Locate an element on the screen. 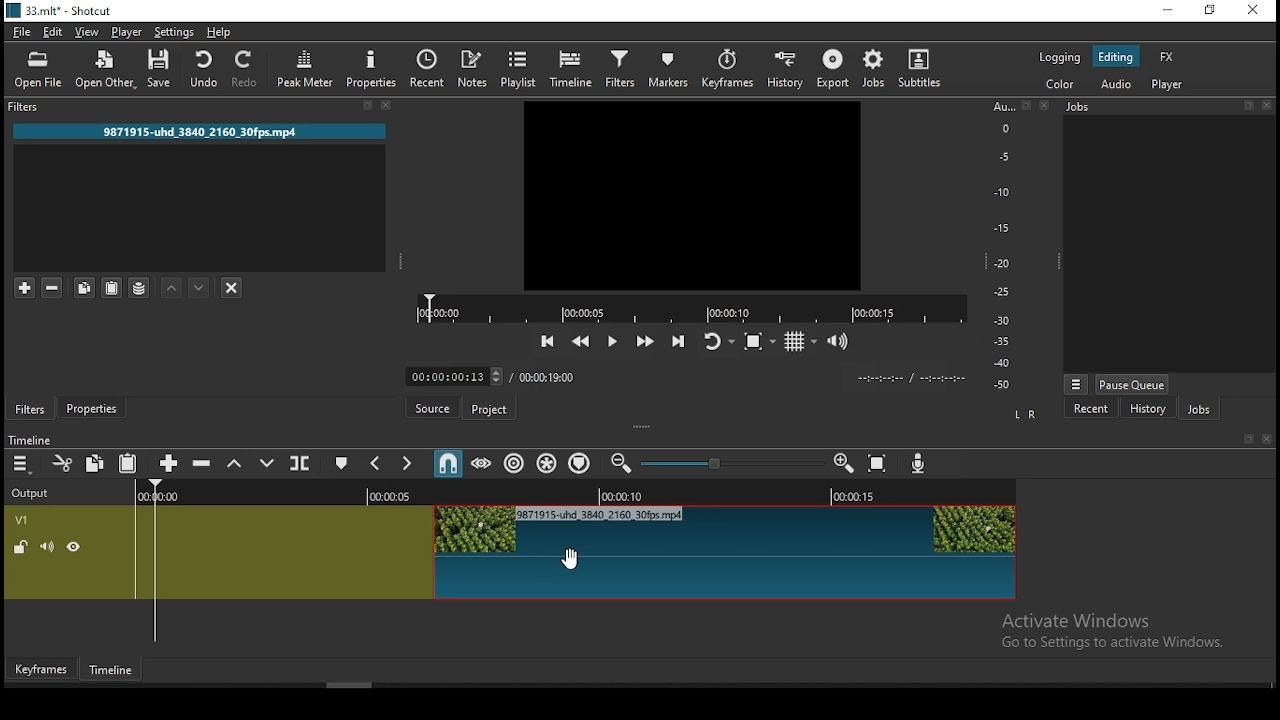 This screenshot has height=720, width=1280. split at playhead is located at coordinates (431, 67).